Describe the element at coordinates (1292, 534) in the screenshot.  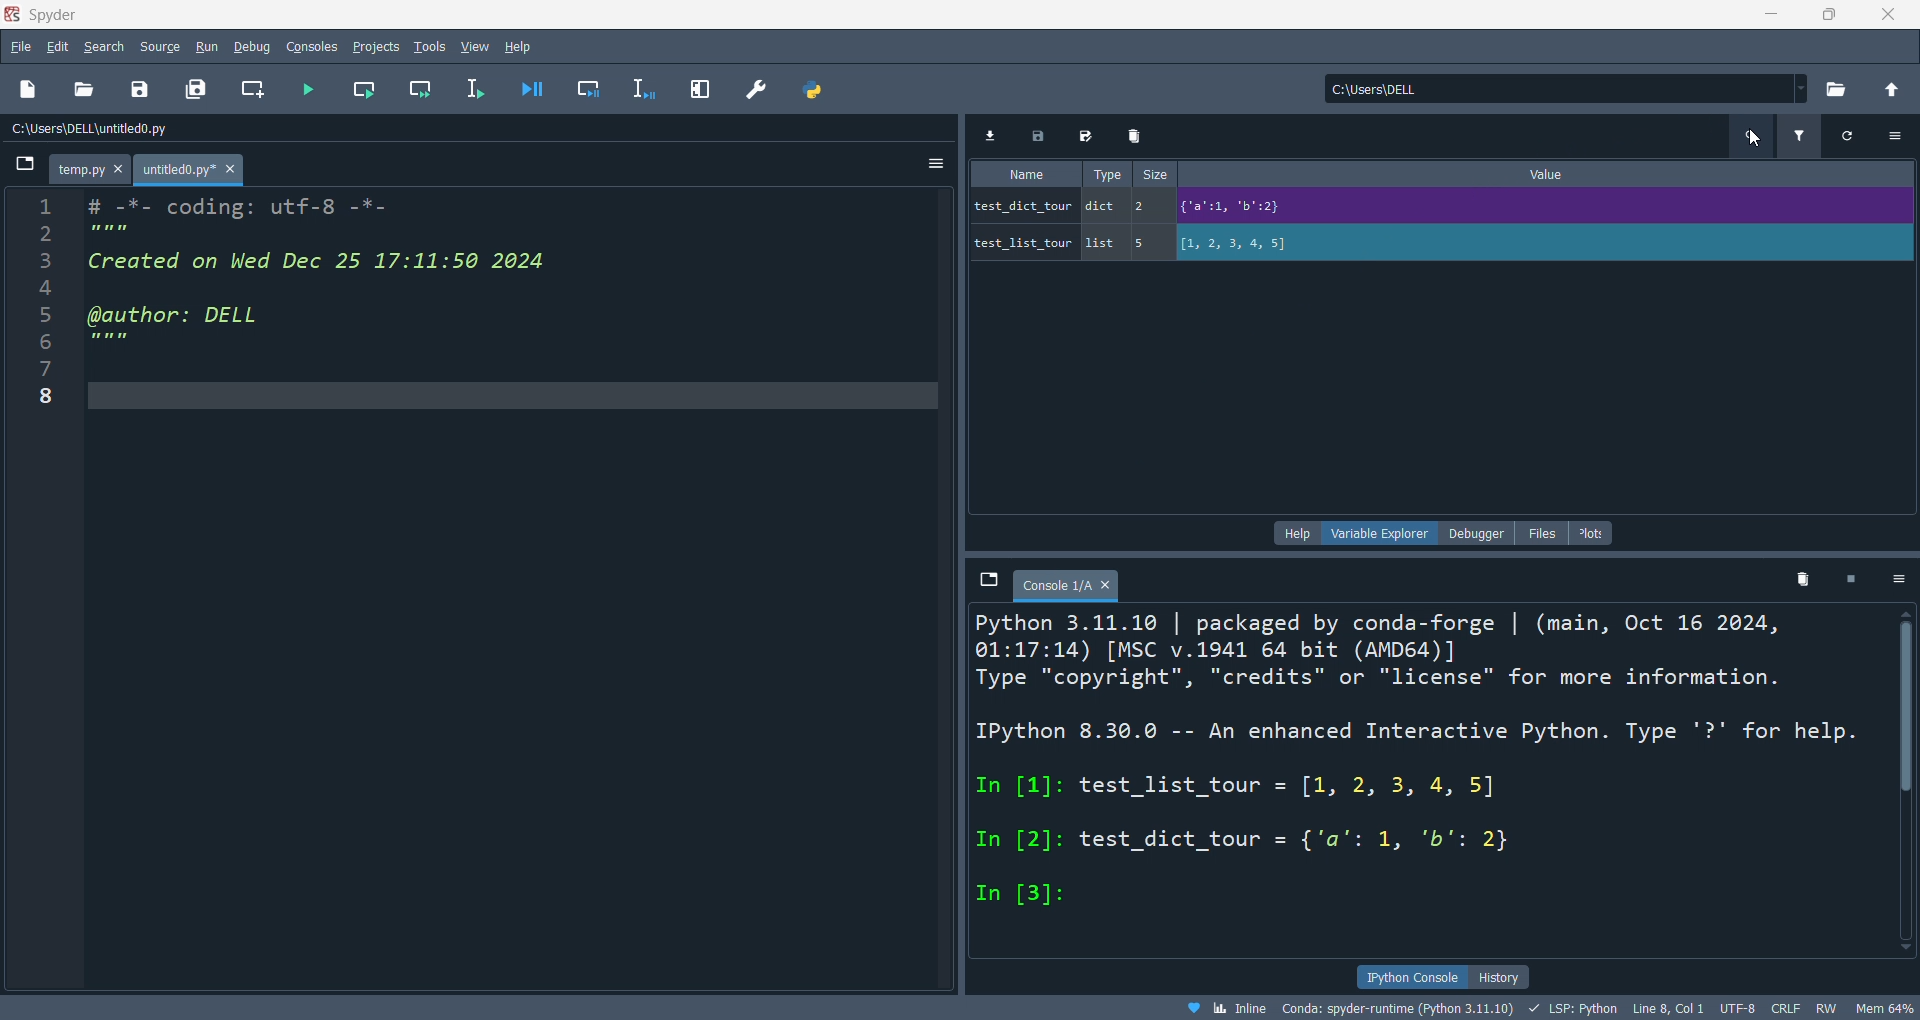
I see `hlep` at that location.